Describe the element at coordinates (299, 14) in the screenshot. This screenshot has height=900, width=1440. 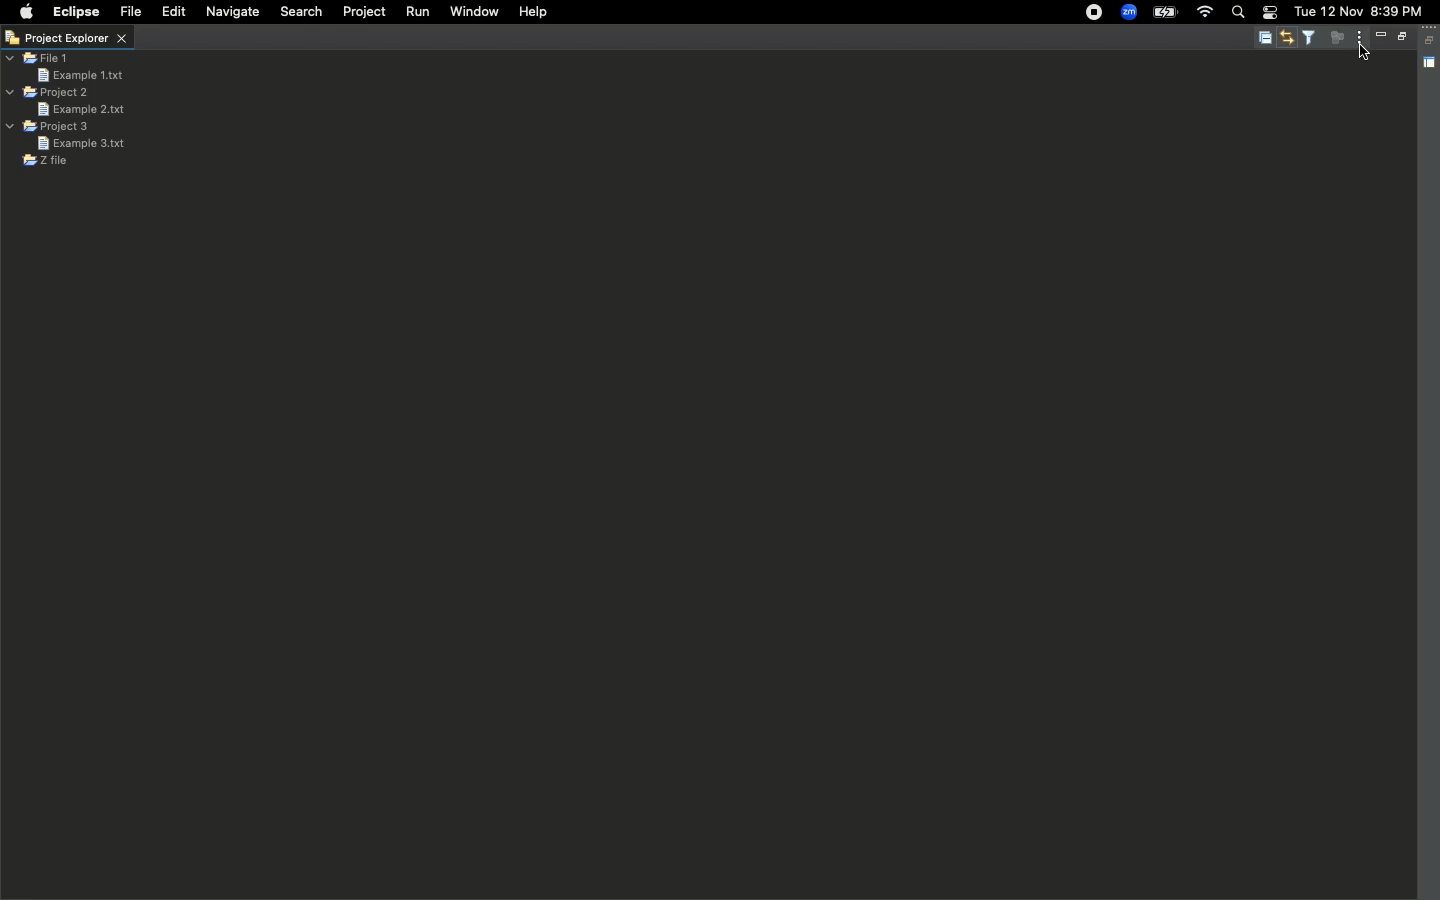
I see `Search` at that location.